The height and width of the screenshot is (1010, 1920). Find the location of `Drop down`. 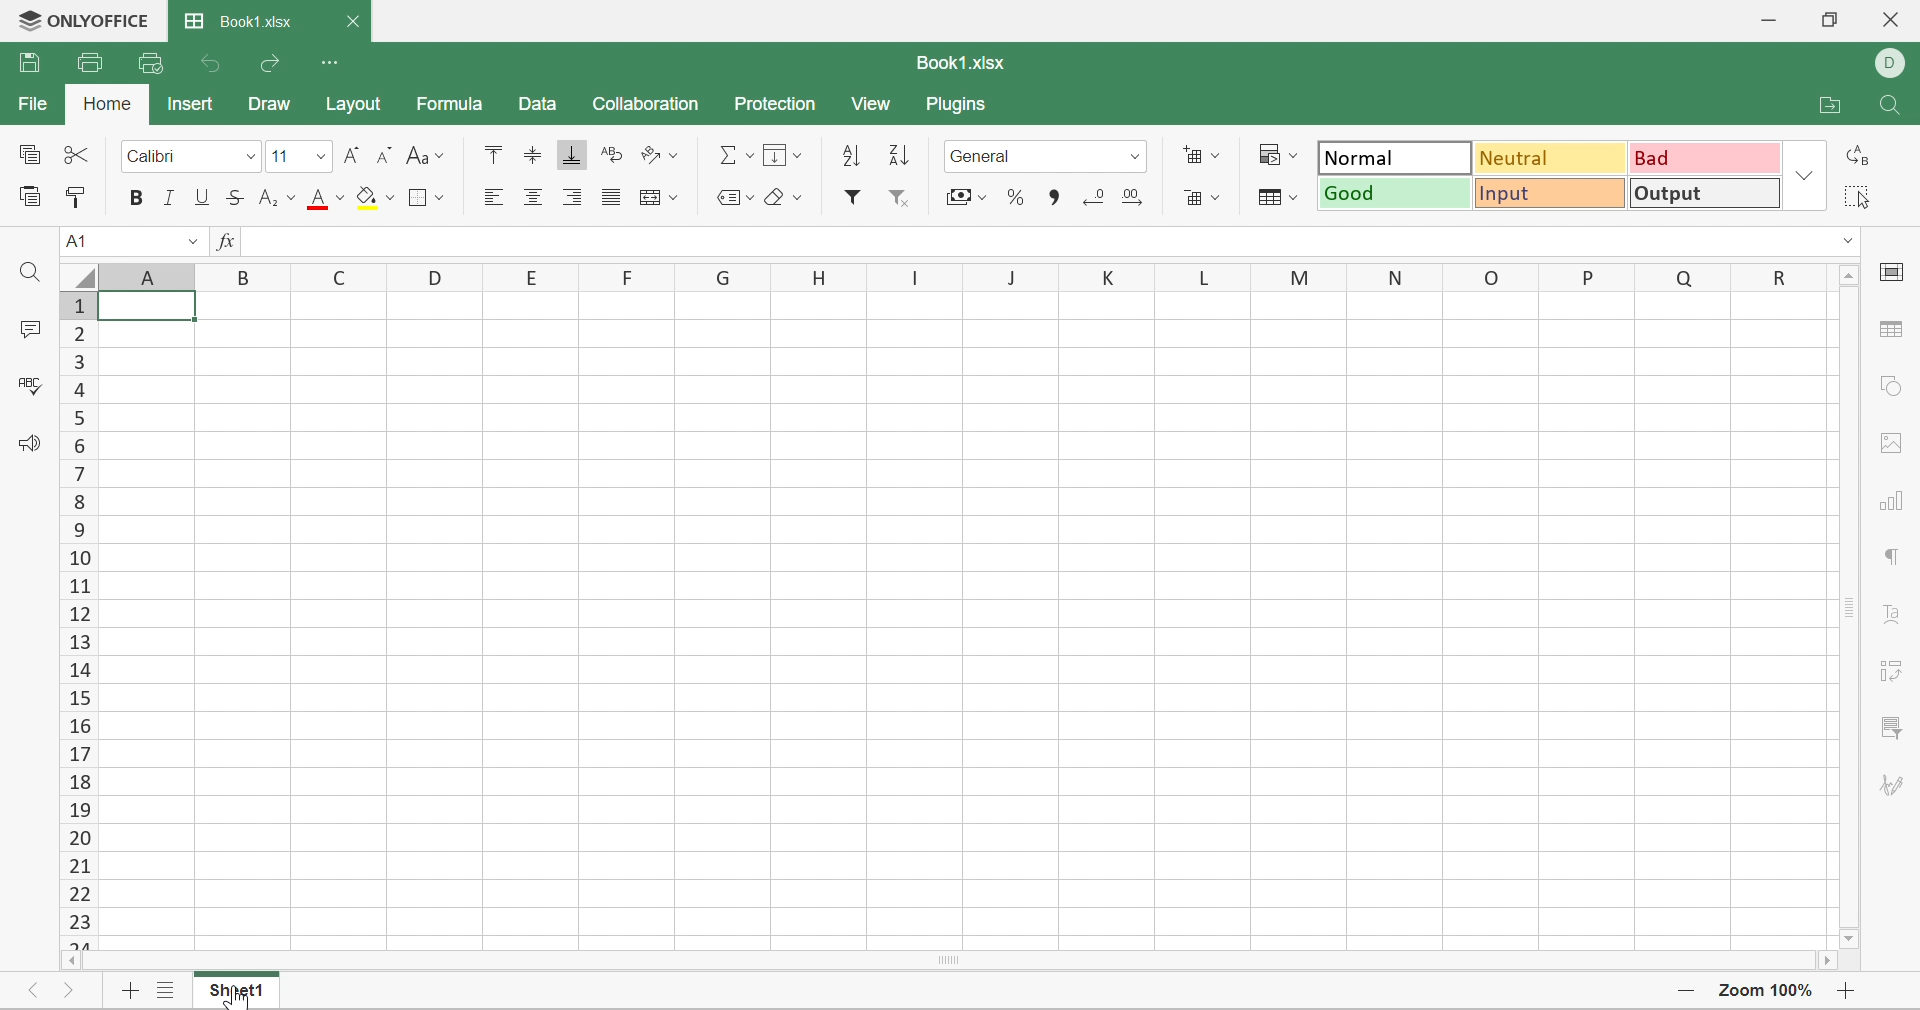

Drop down is located at coordinates (1140, 158).